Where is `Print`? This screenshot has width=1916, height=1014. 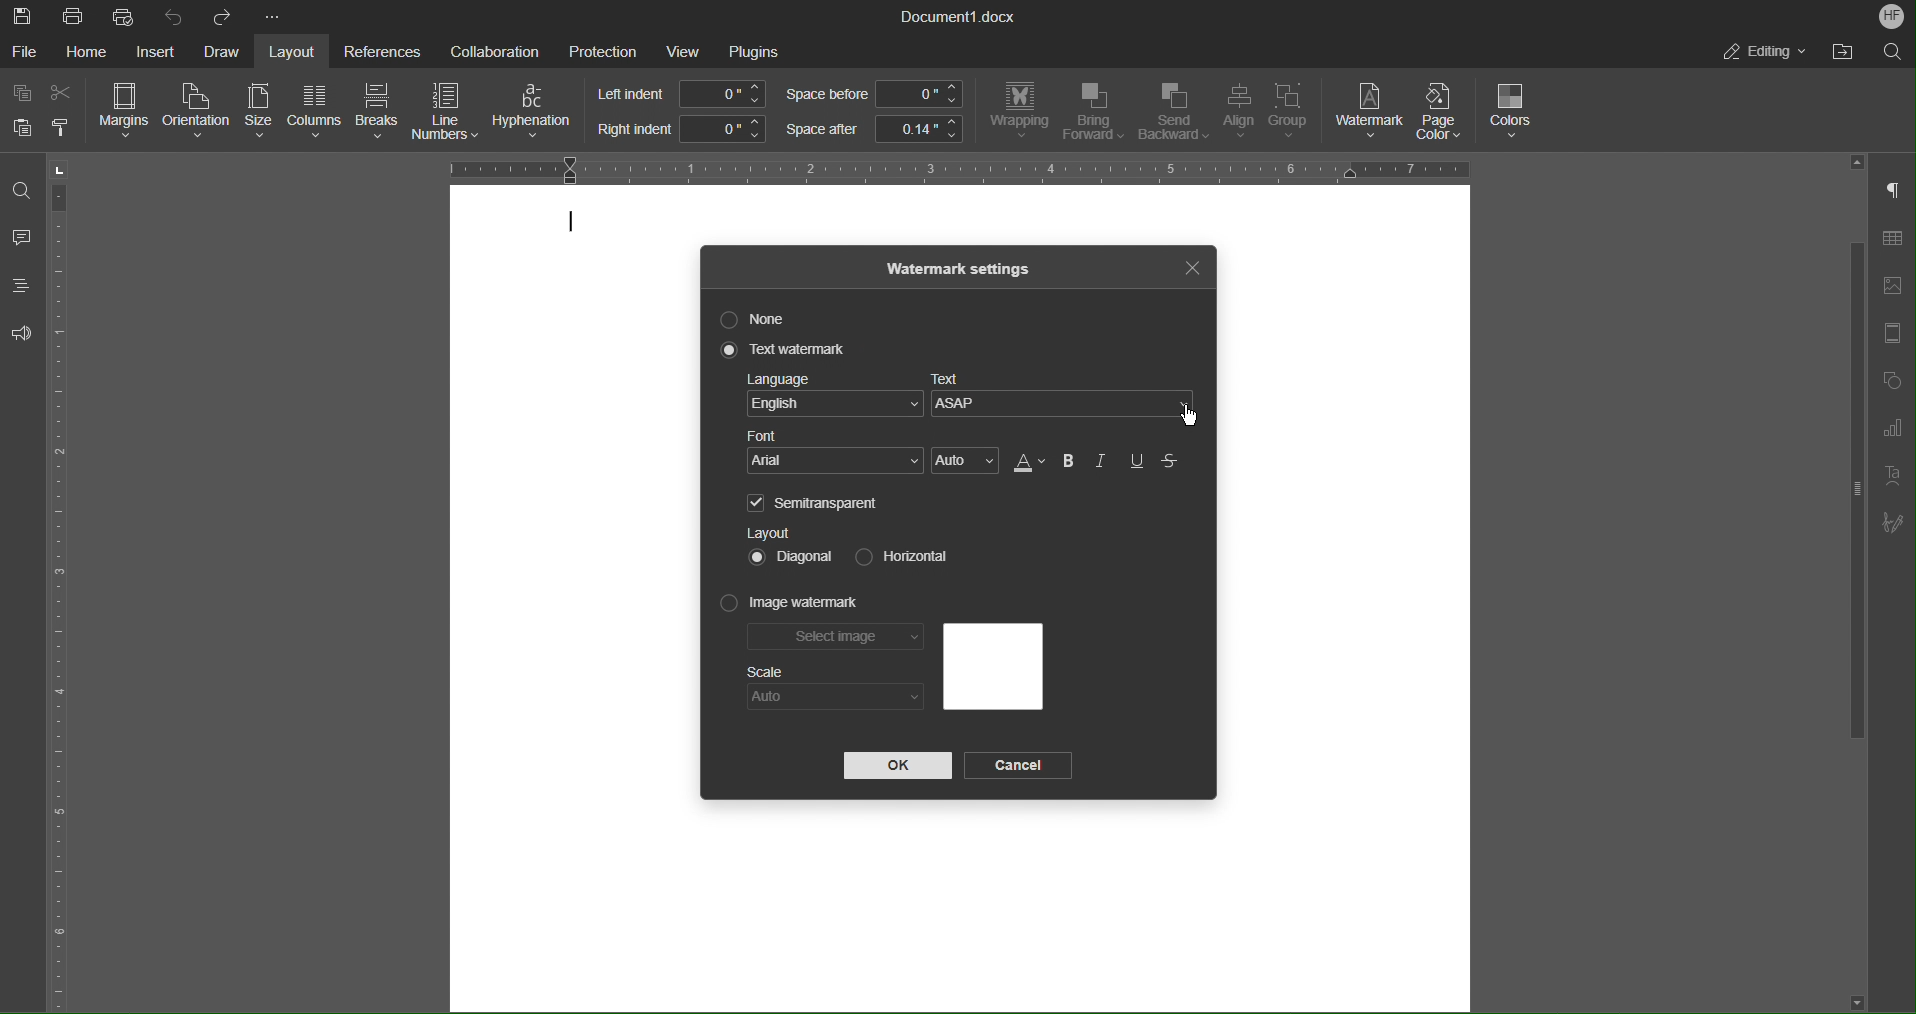
Print is located at coordinates (75, 17).